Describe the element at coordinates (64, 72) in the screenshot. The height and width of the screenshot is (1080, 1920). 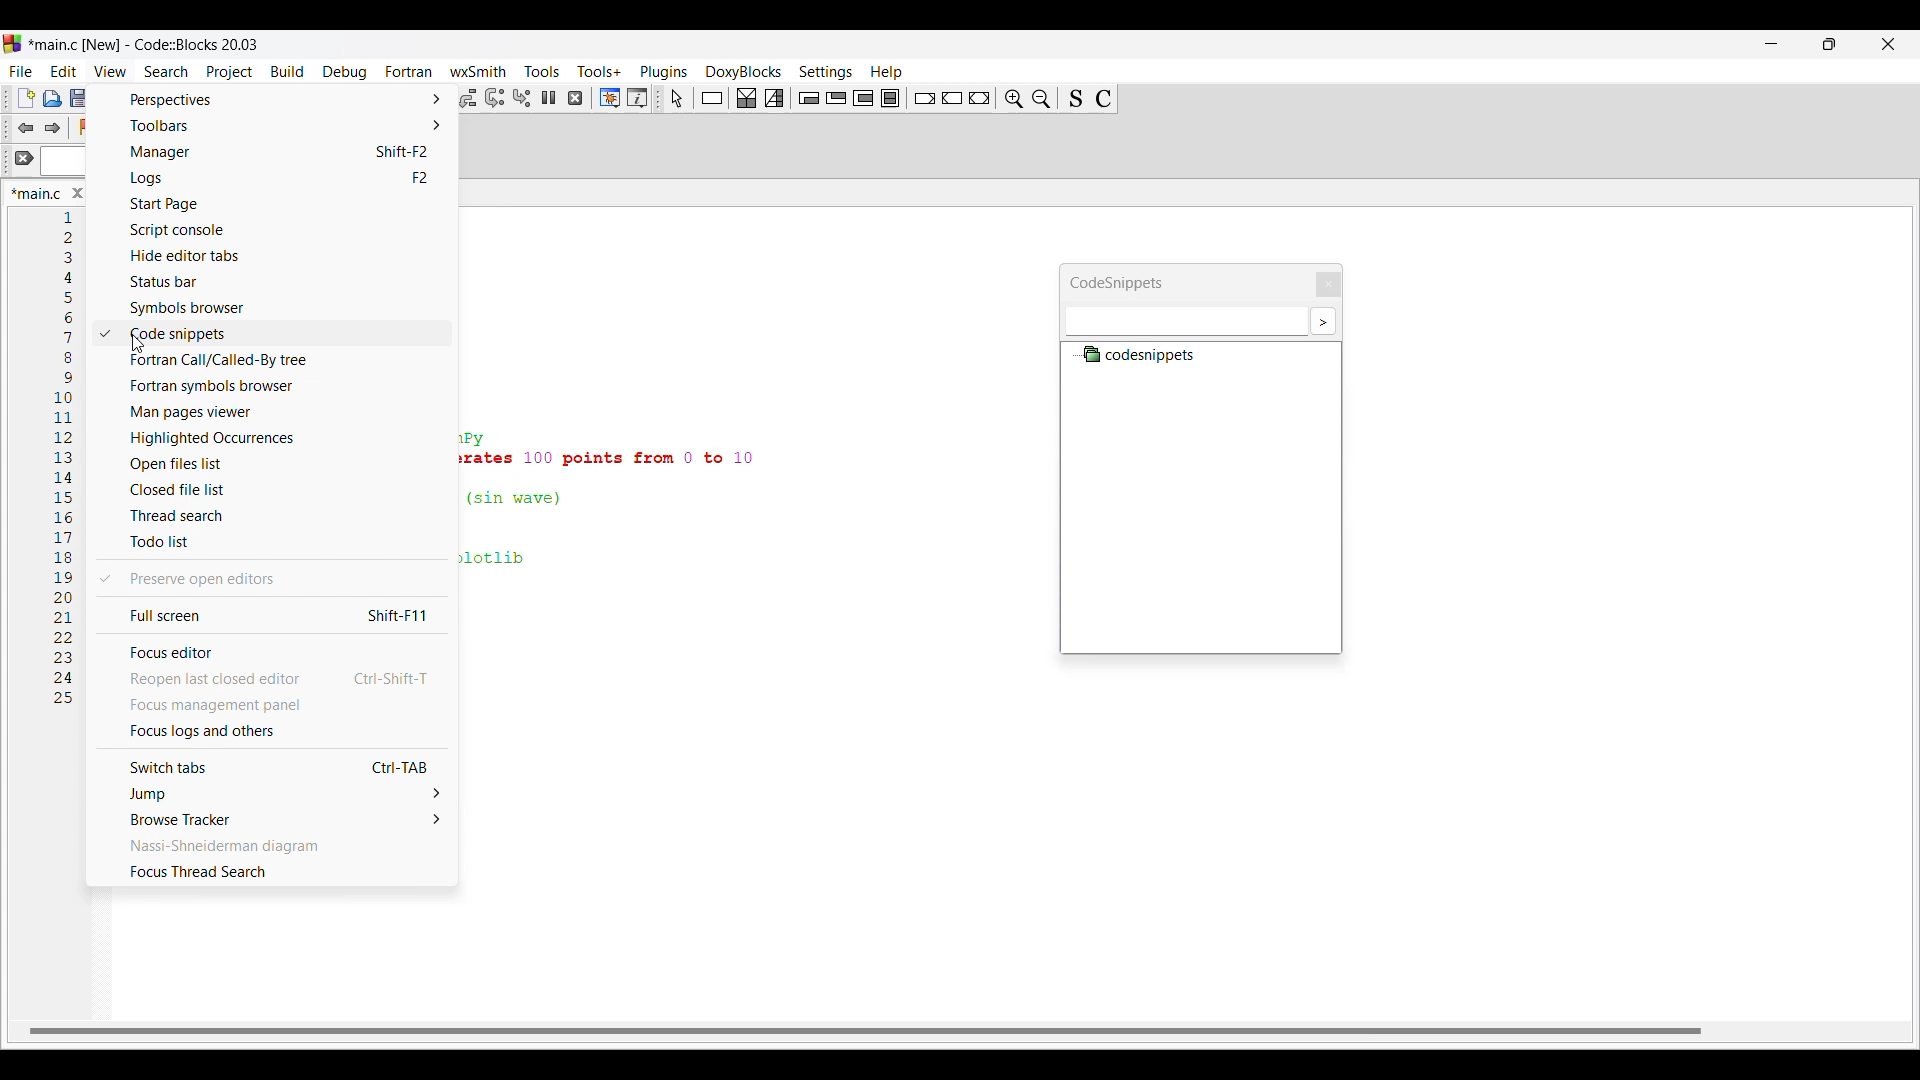
I see `Edit menu` at that location.